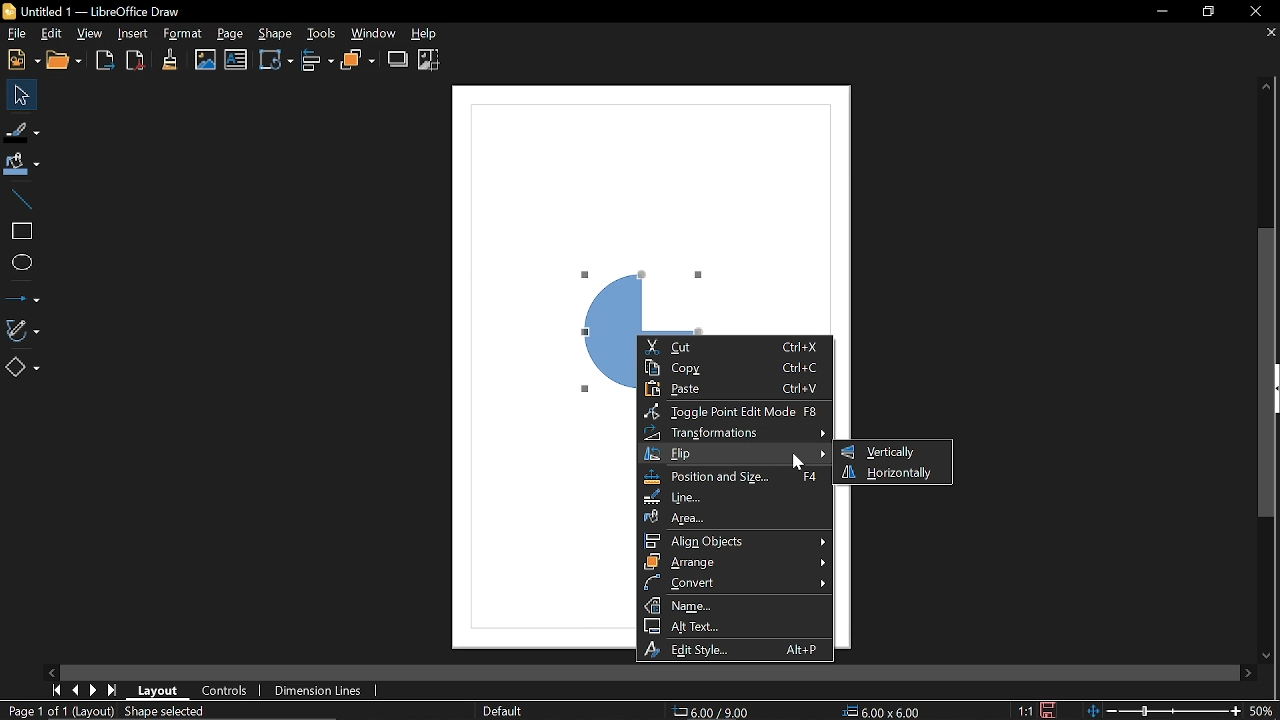 Image resolution: width=1280 pixels, height=720 pixels. What do you see at coordinates (160, 690) in the screenshot?
I see `Layout` at bounding box center [160, 690].